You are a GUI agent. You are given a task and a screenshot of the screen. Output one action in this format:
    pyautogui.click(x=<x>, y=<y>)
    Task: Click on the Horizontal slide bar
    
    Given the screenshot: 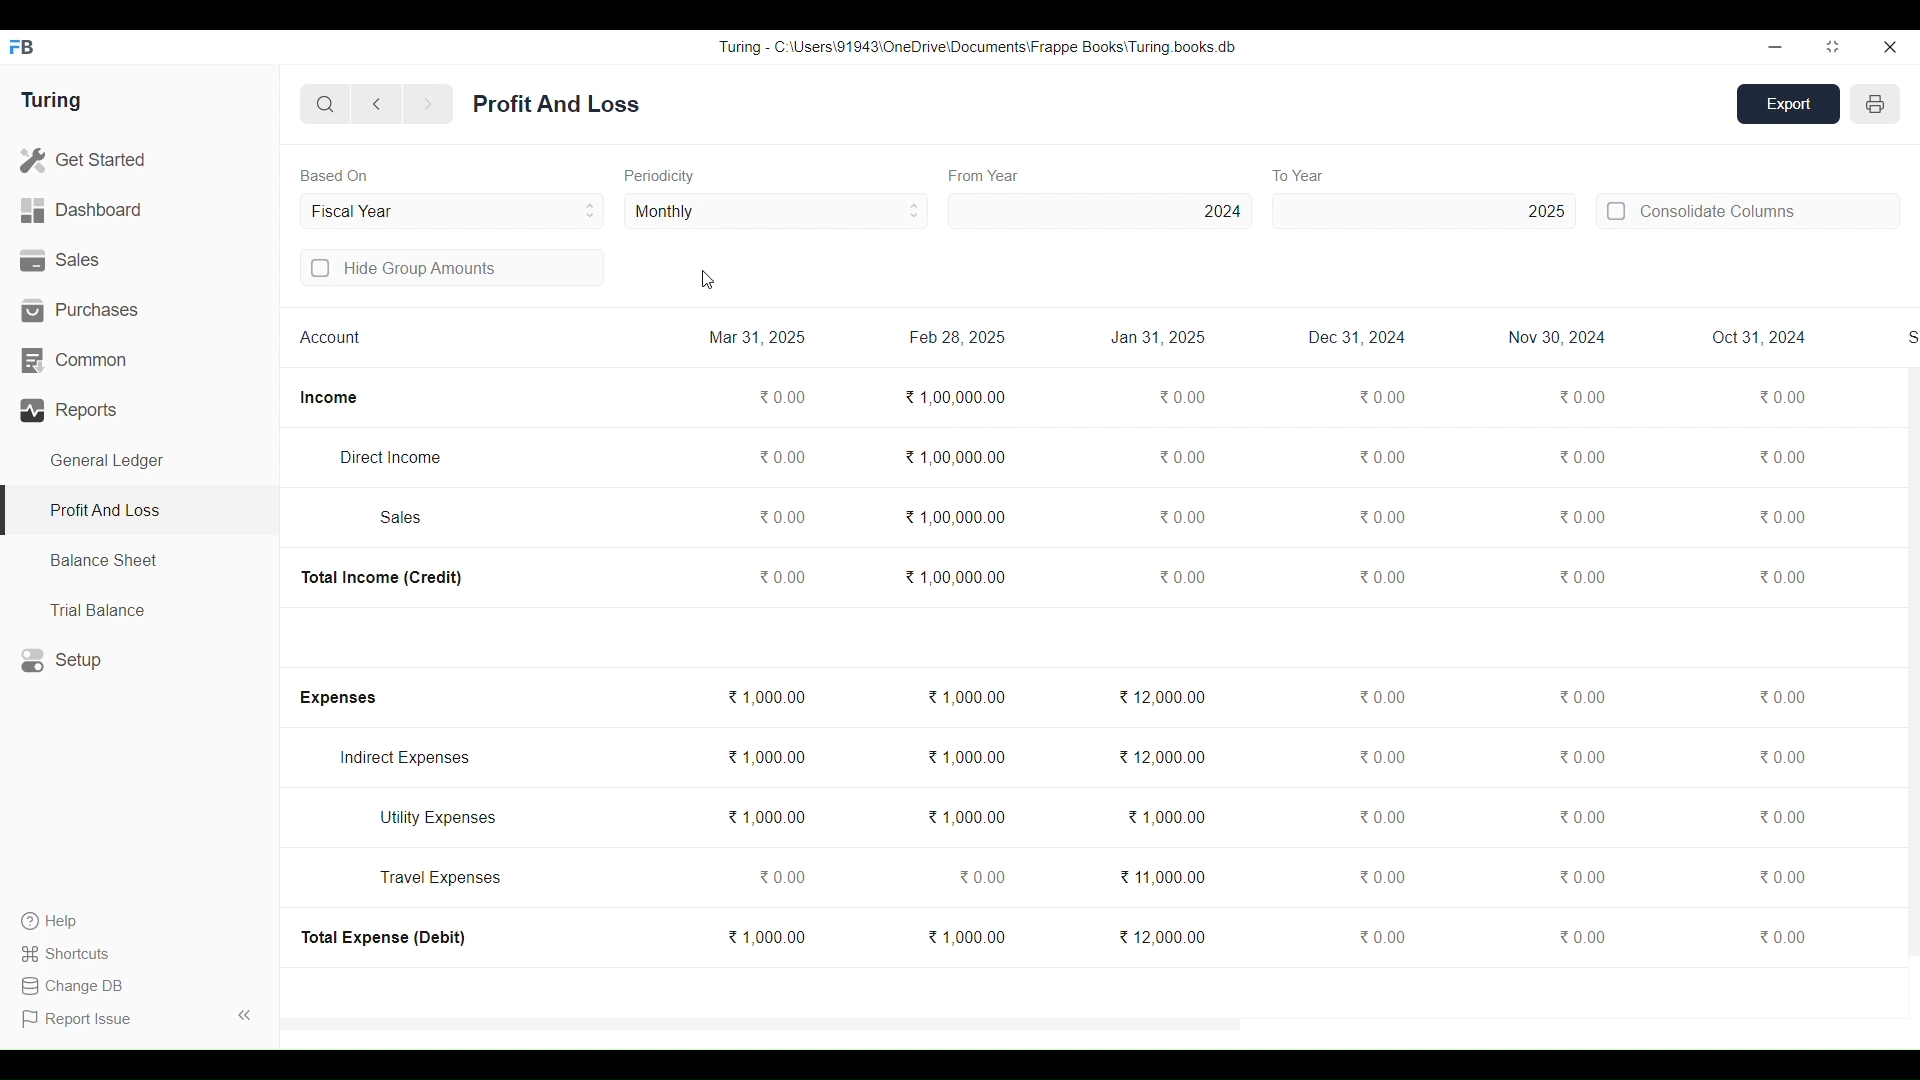 What is the action you would take?
    pyautogui.click(x=762, y=1025)
    